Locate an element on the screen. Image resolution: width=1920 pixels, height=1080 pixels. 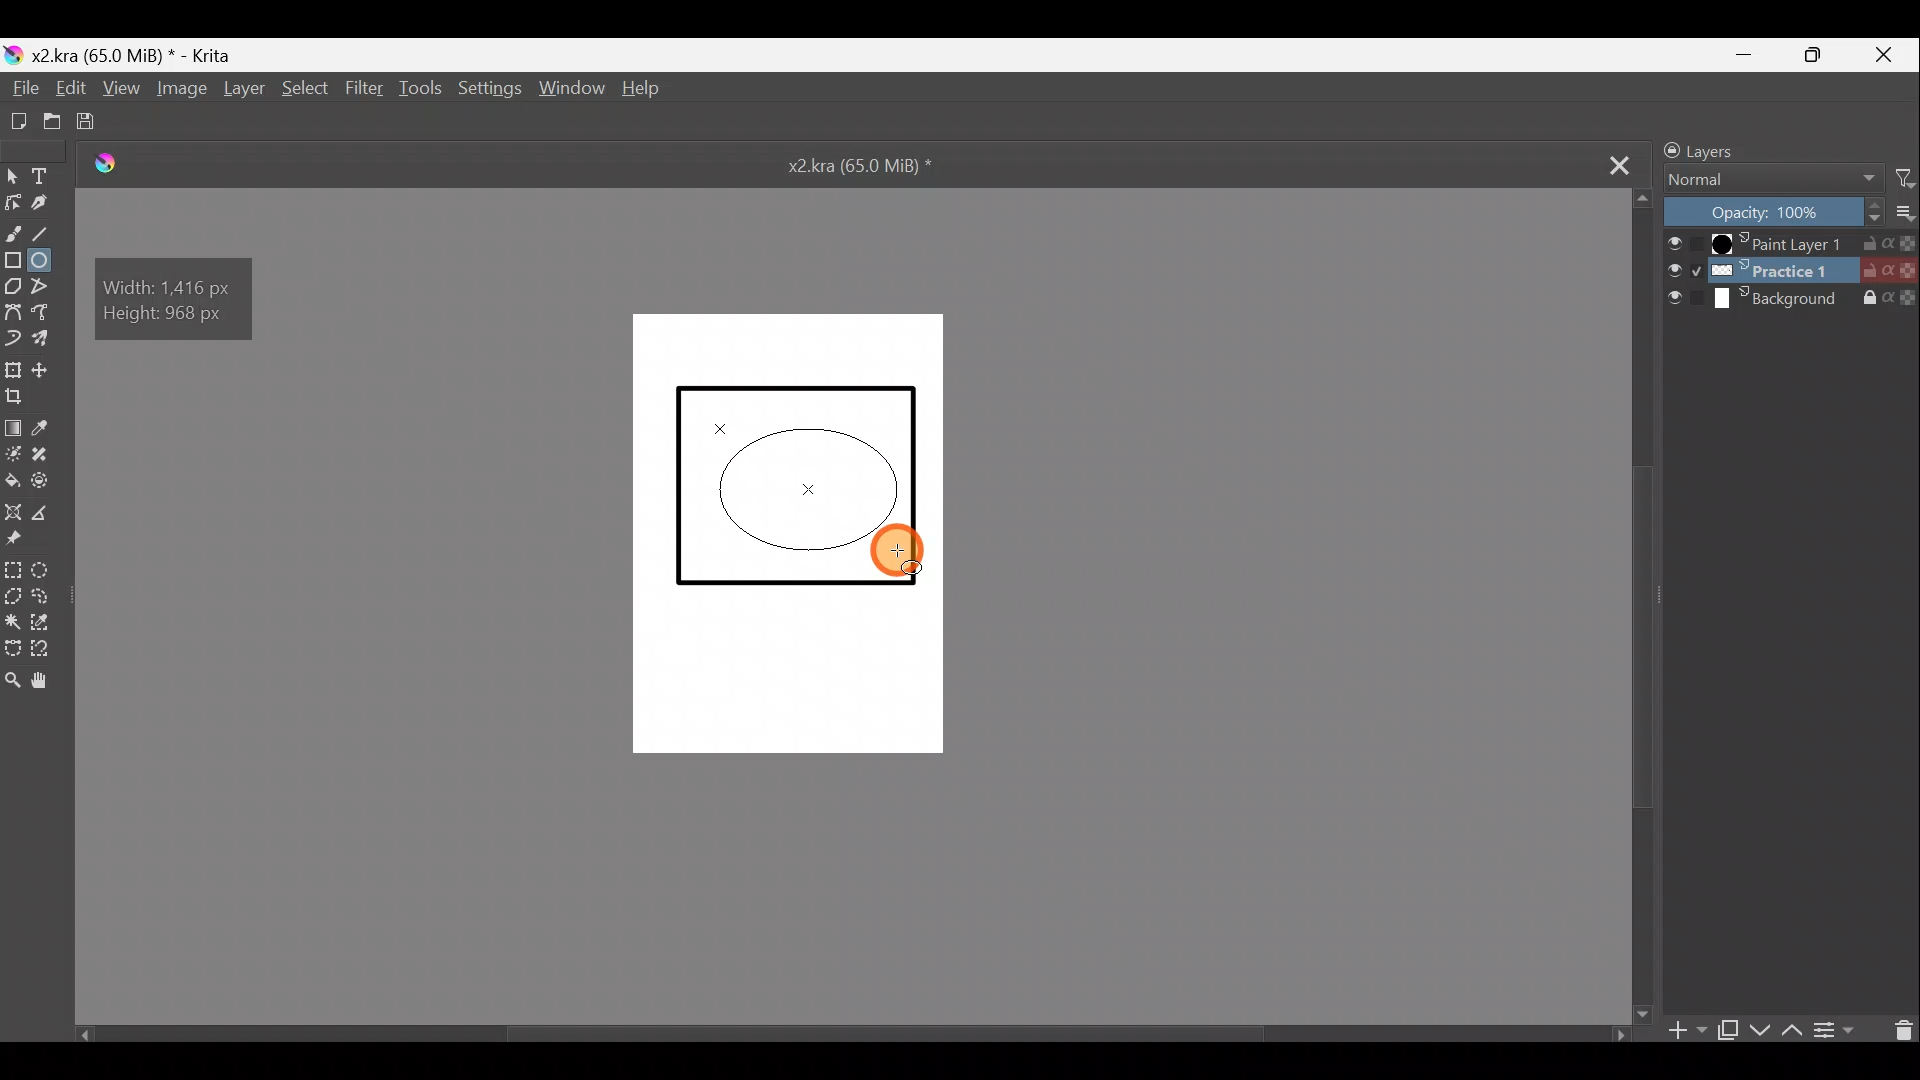
Open existing document is located at coordinates (51, 120).